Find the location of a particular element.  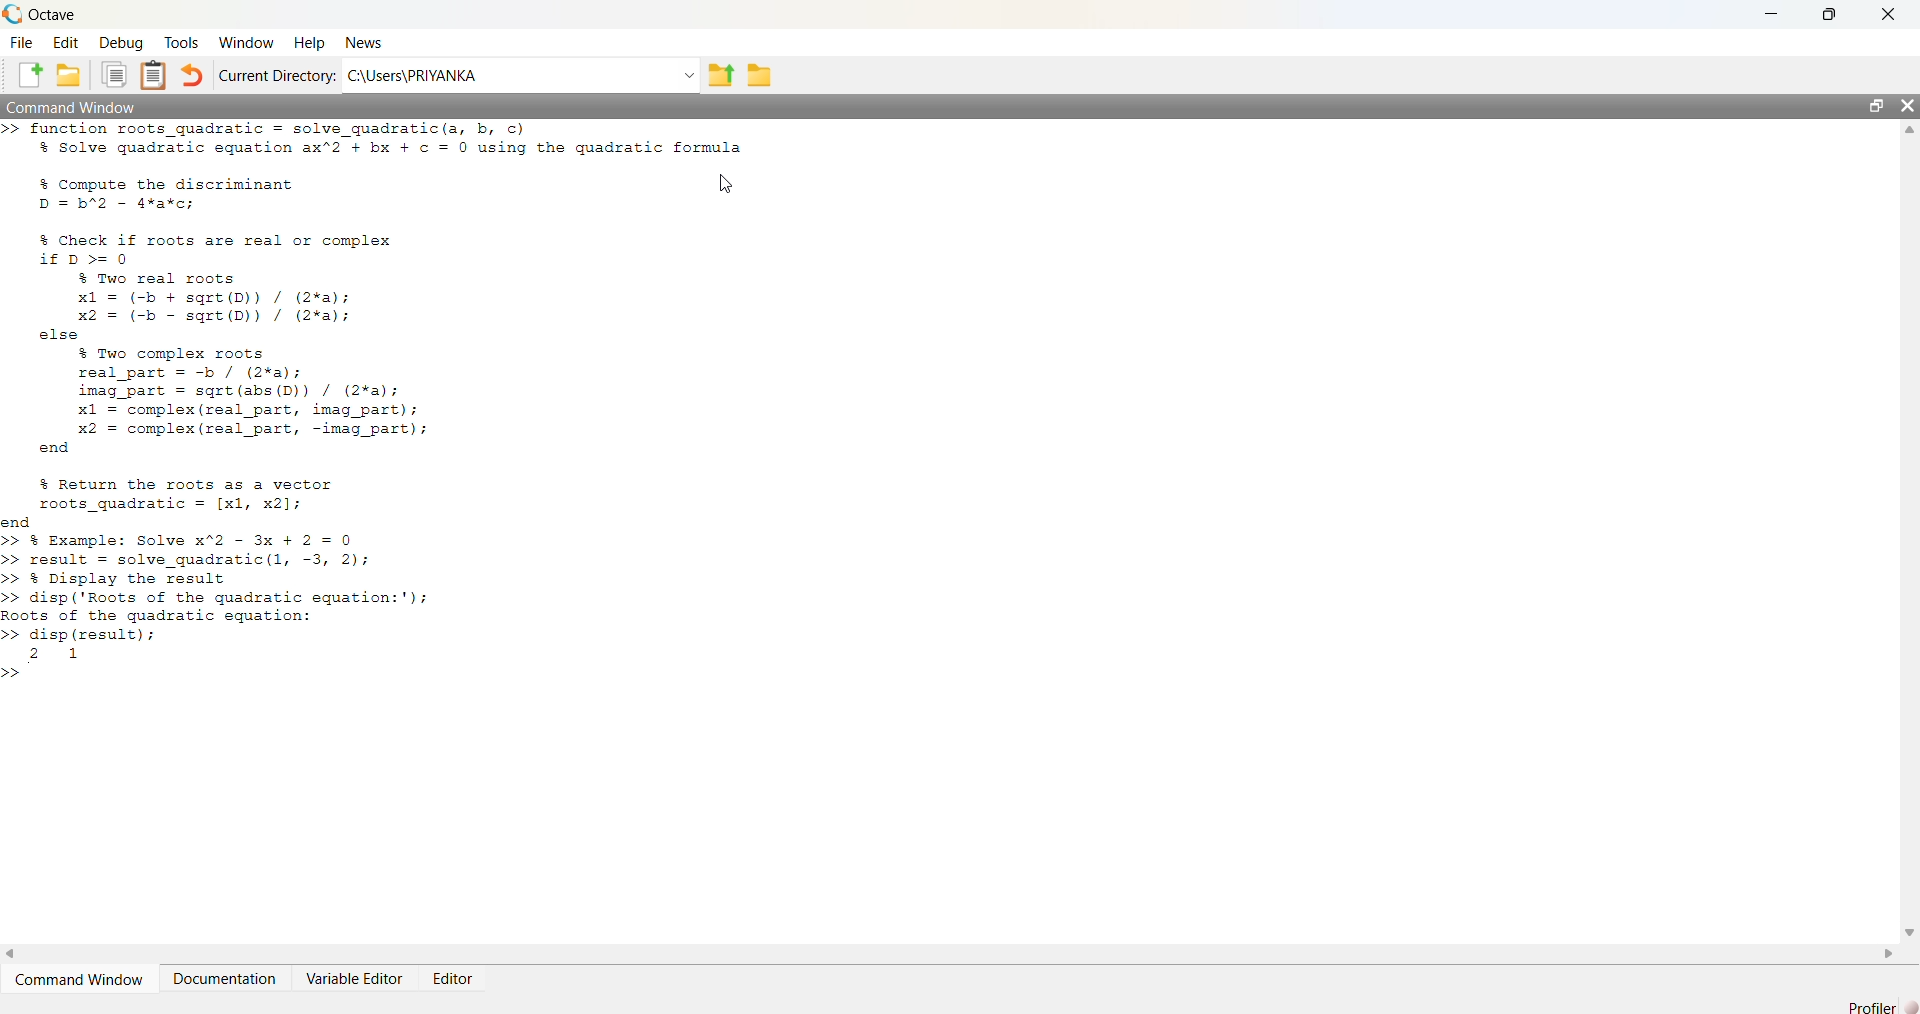

Down is located at coordinates (1908, 924).